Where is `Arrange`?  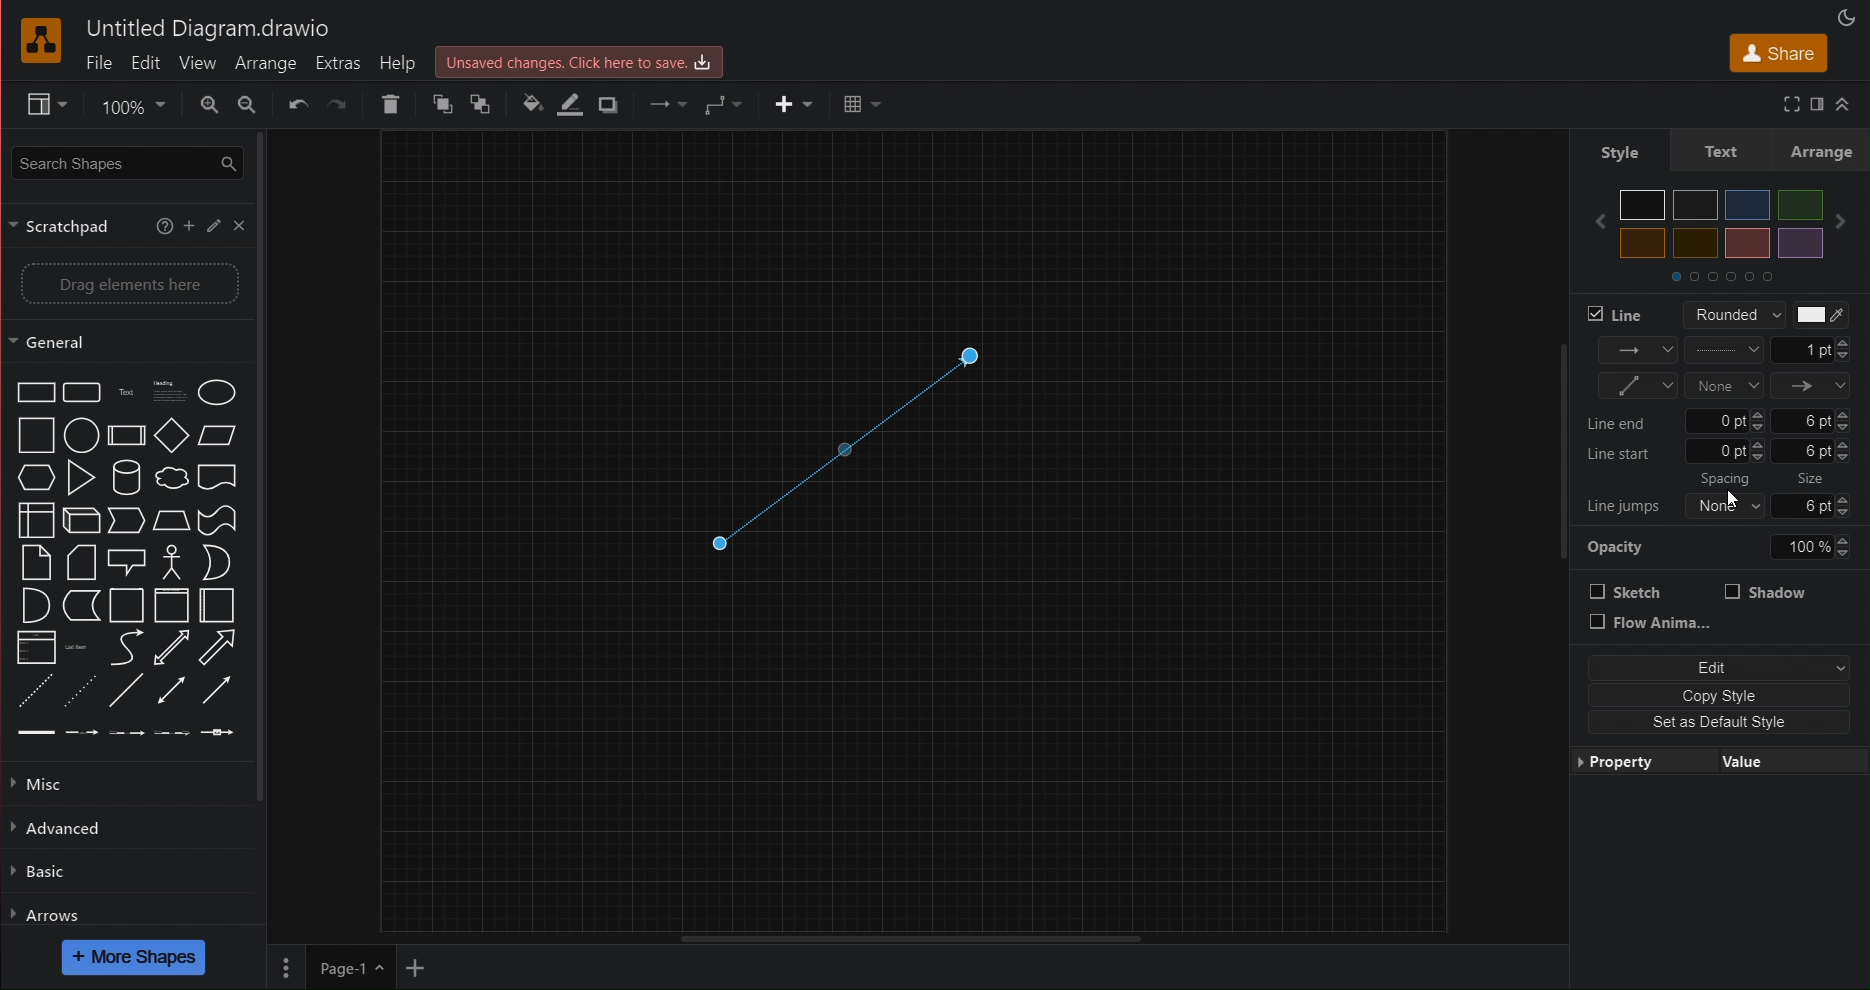 Arrange is located at coordinates (1822, 151).